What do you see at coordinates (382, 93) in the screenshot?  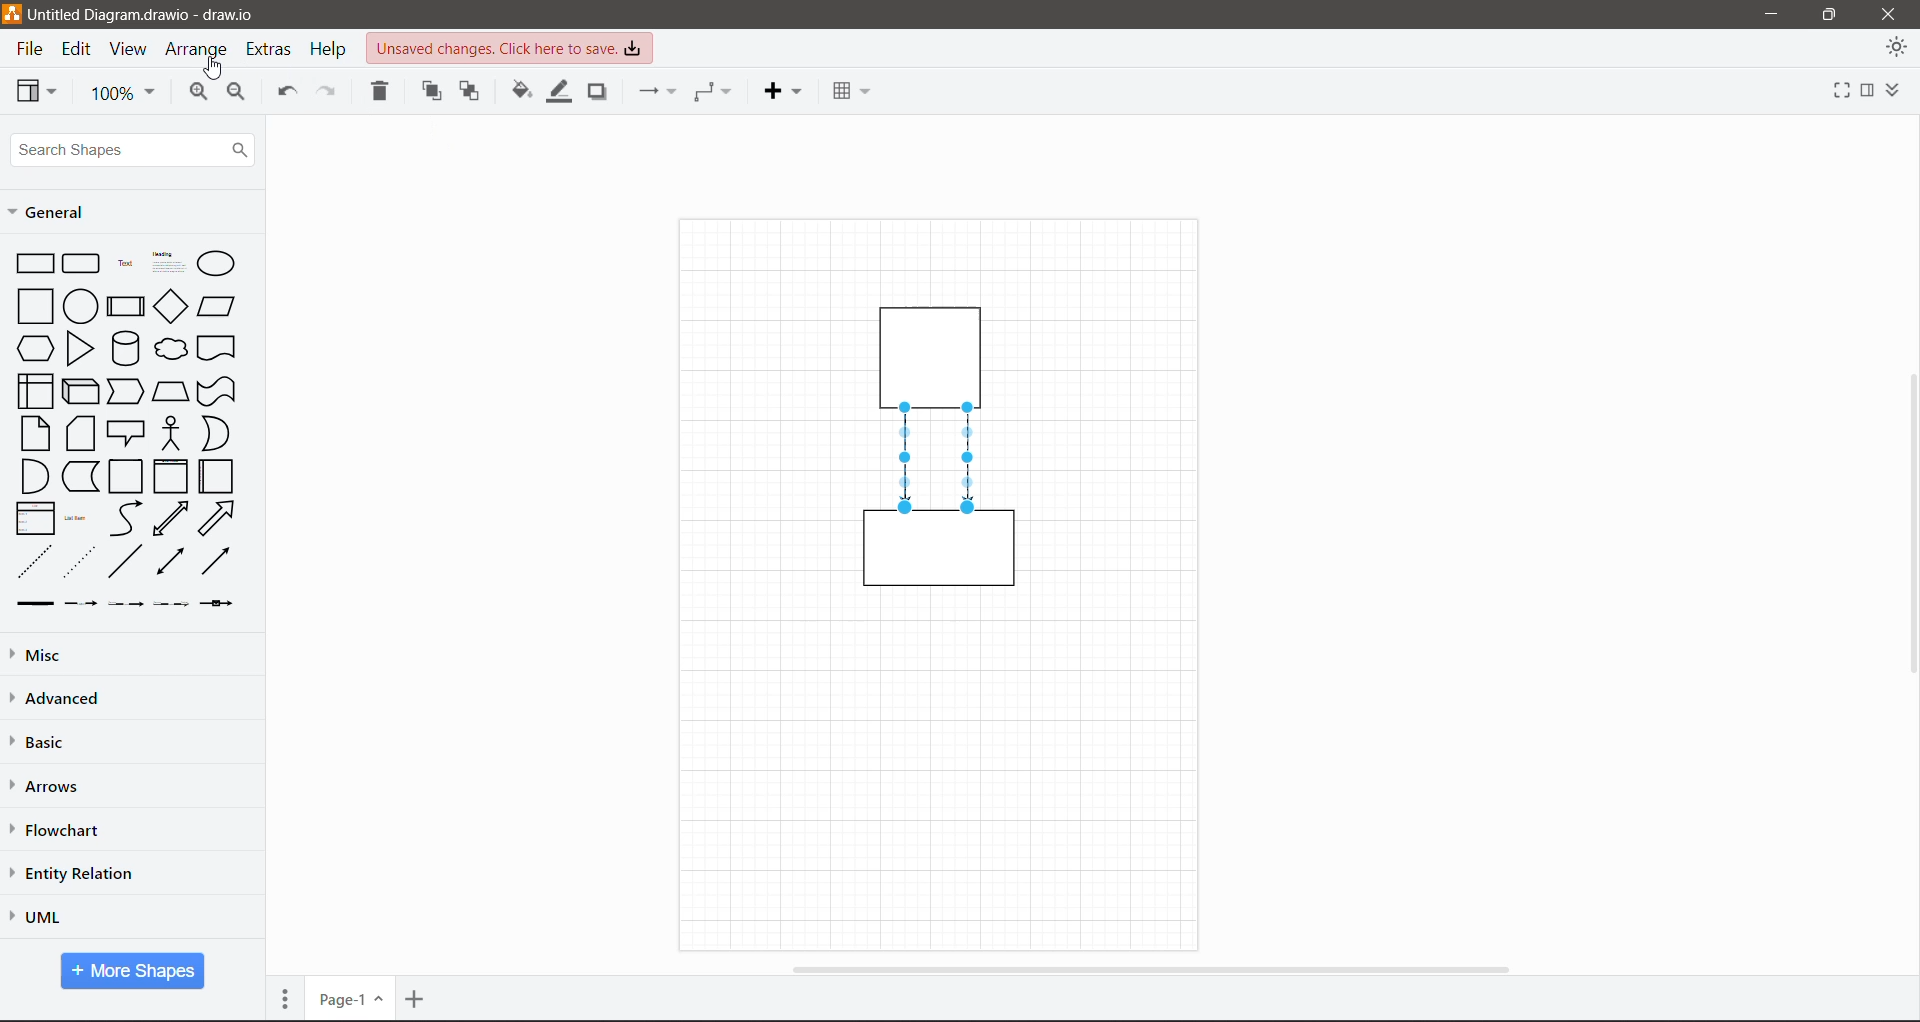 I see `Delete` at bounding box center [382, 93].